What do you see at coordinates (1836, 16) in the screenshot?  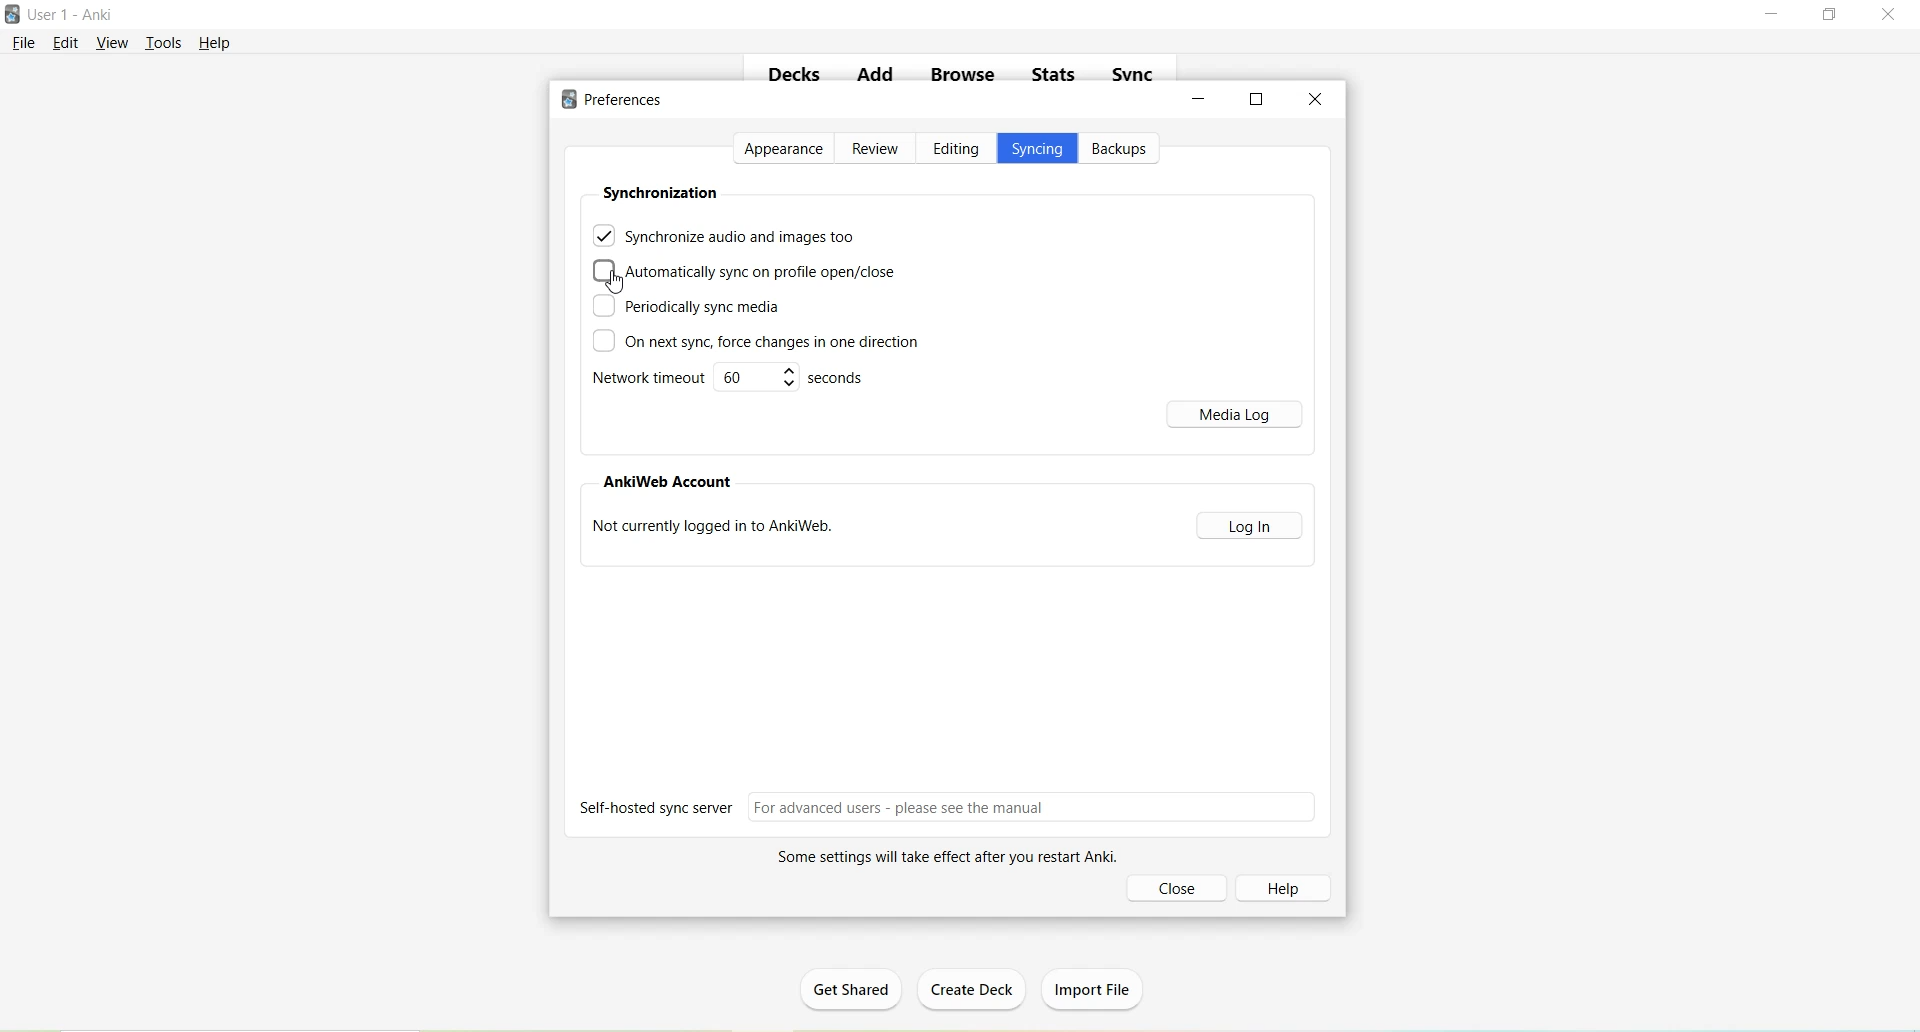 I see `Maximize` at bounding box center [1836, 16].